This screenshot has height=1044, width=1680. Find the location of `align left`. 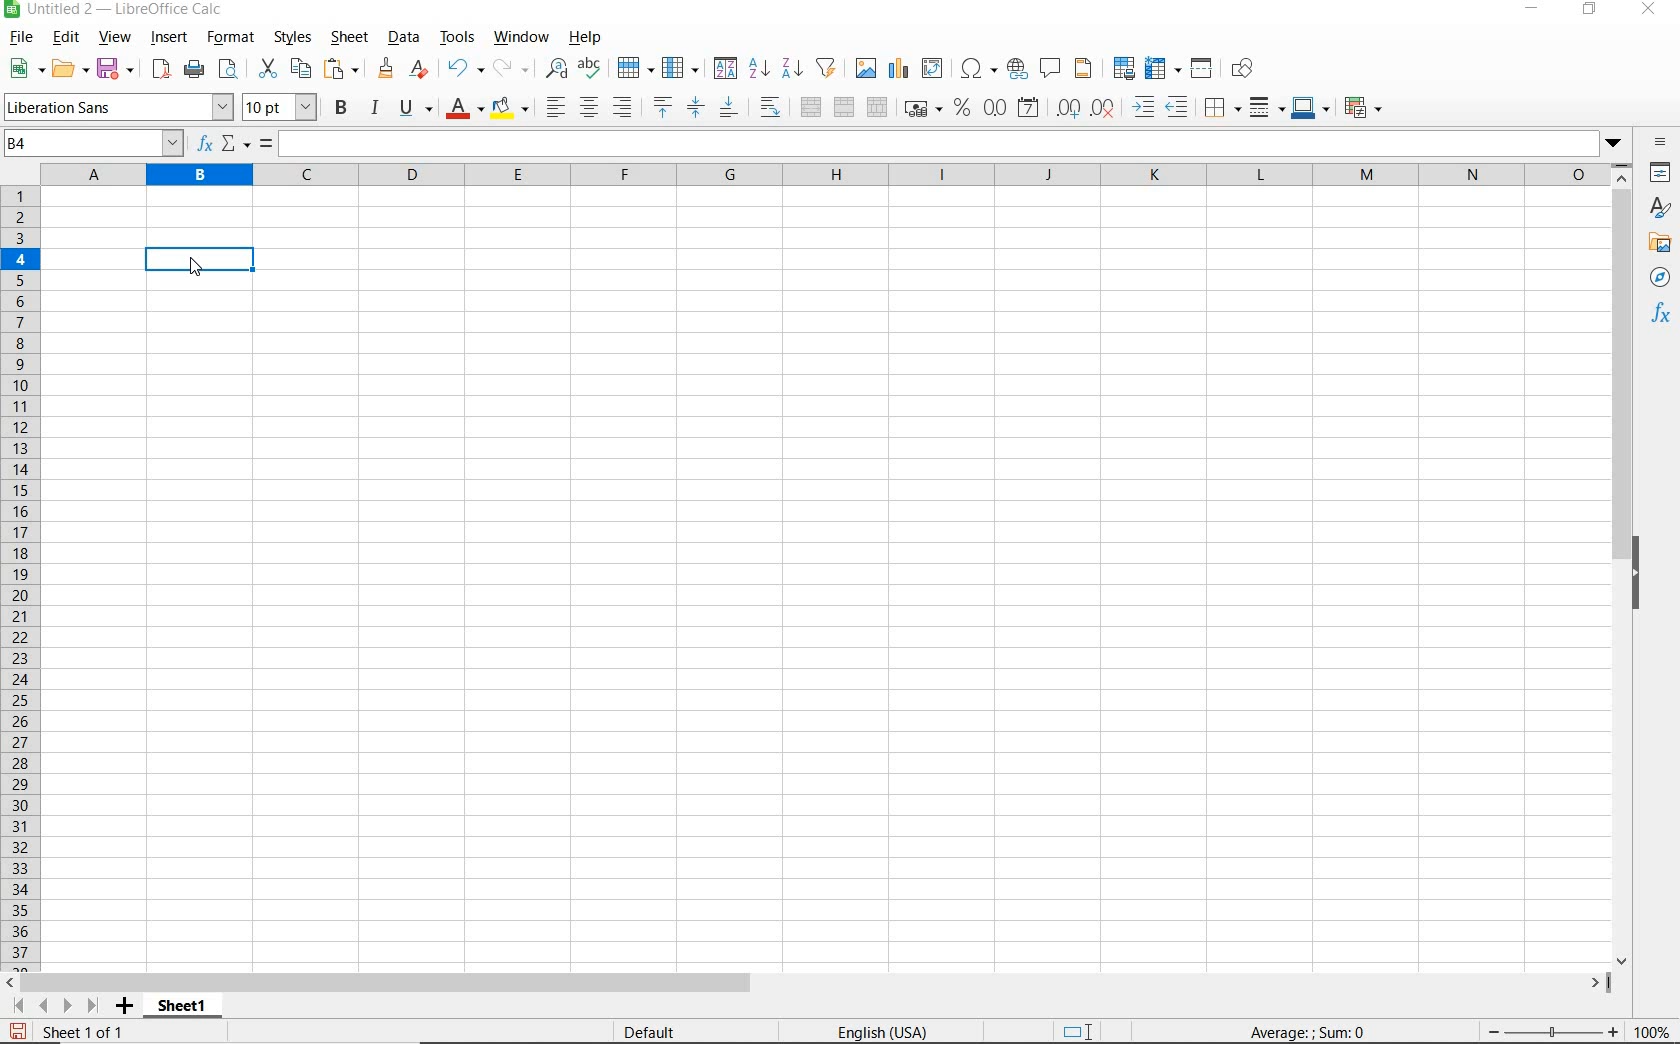

align left is located at coordinates (554, 107).